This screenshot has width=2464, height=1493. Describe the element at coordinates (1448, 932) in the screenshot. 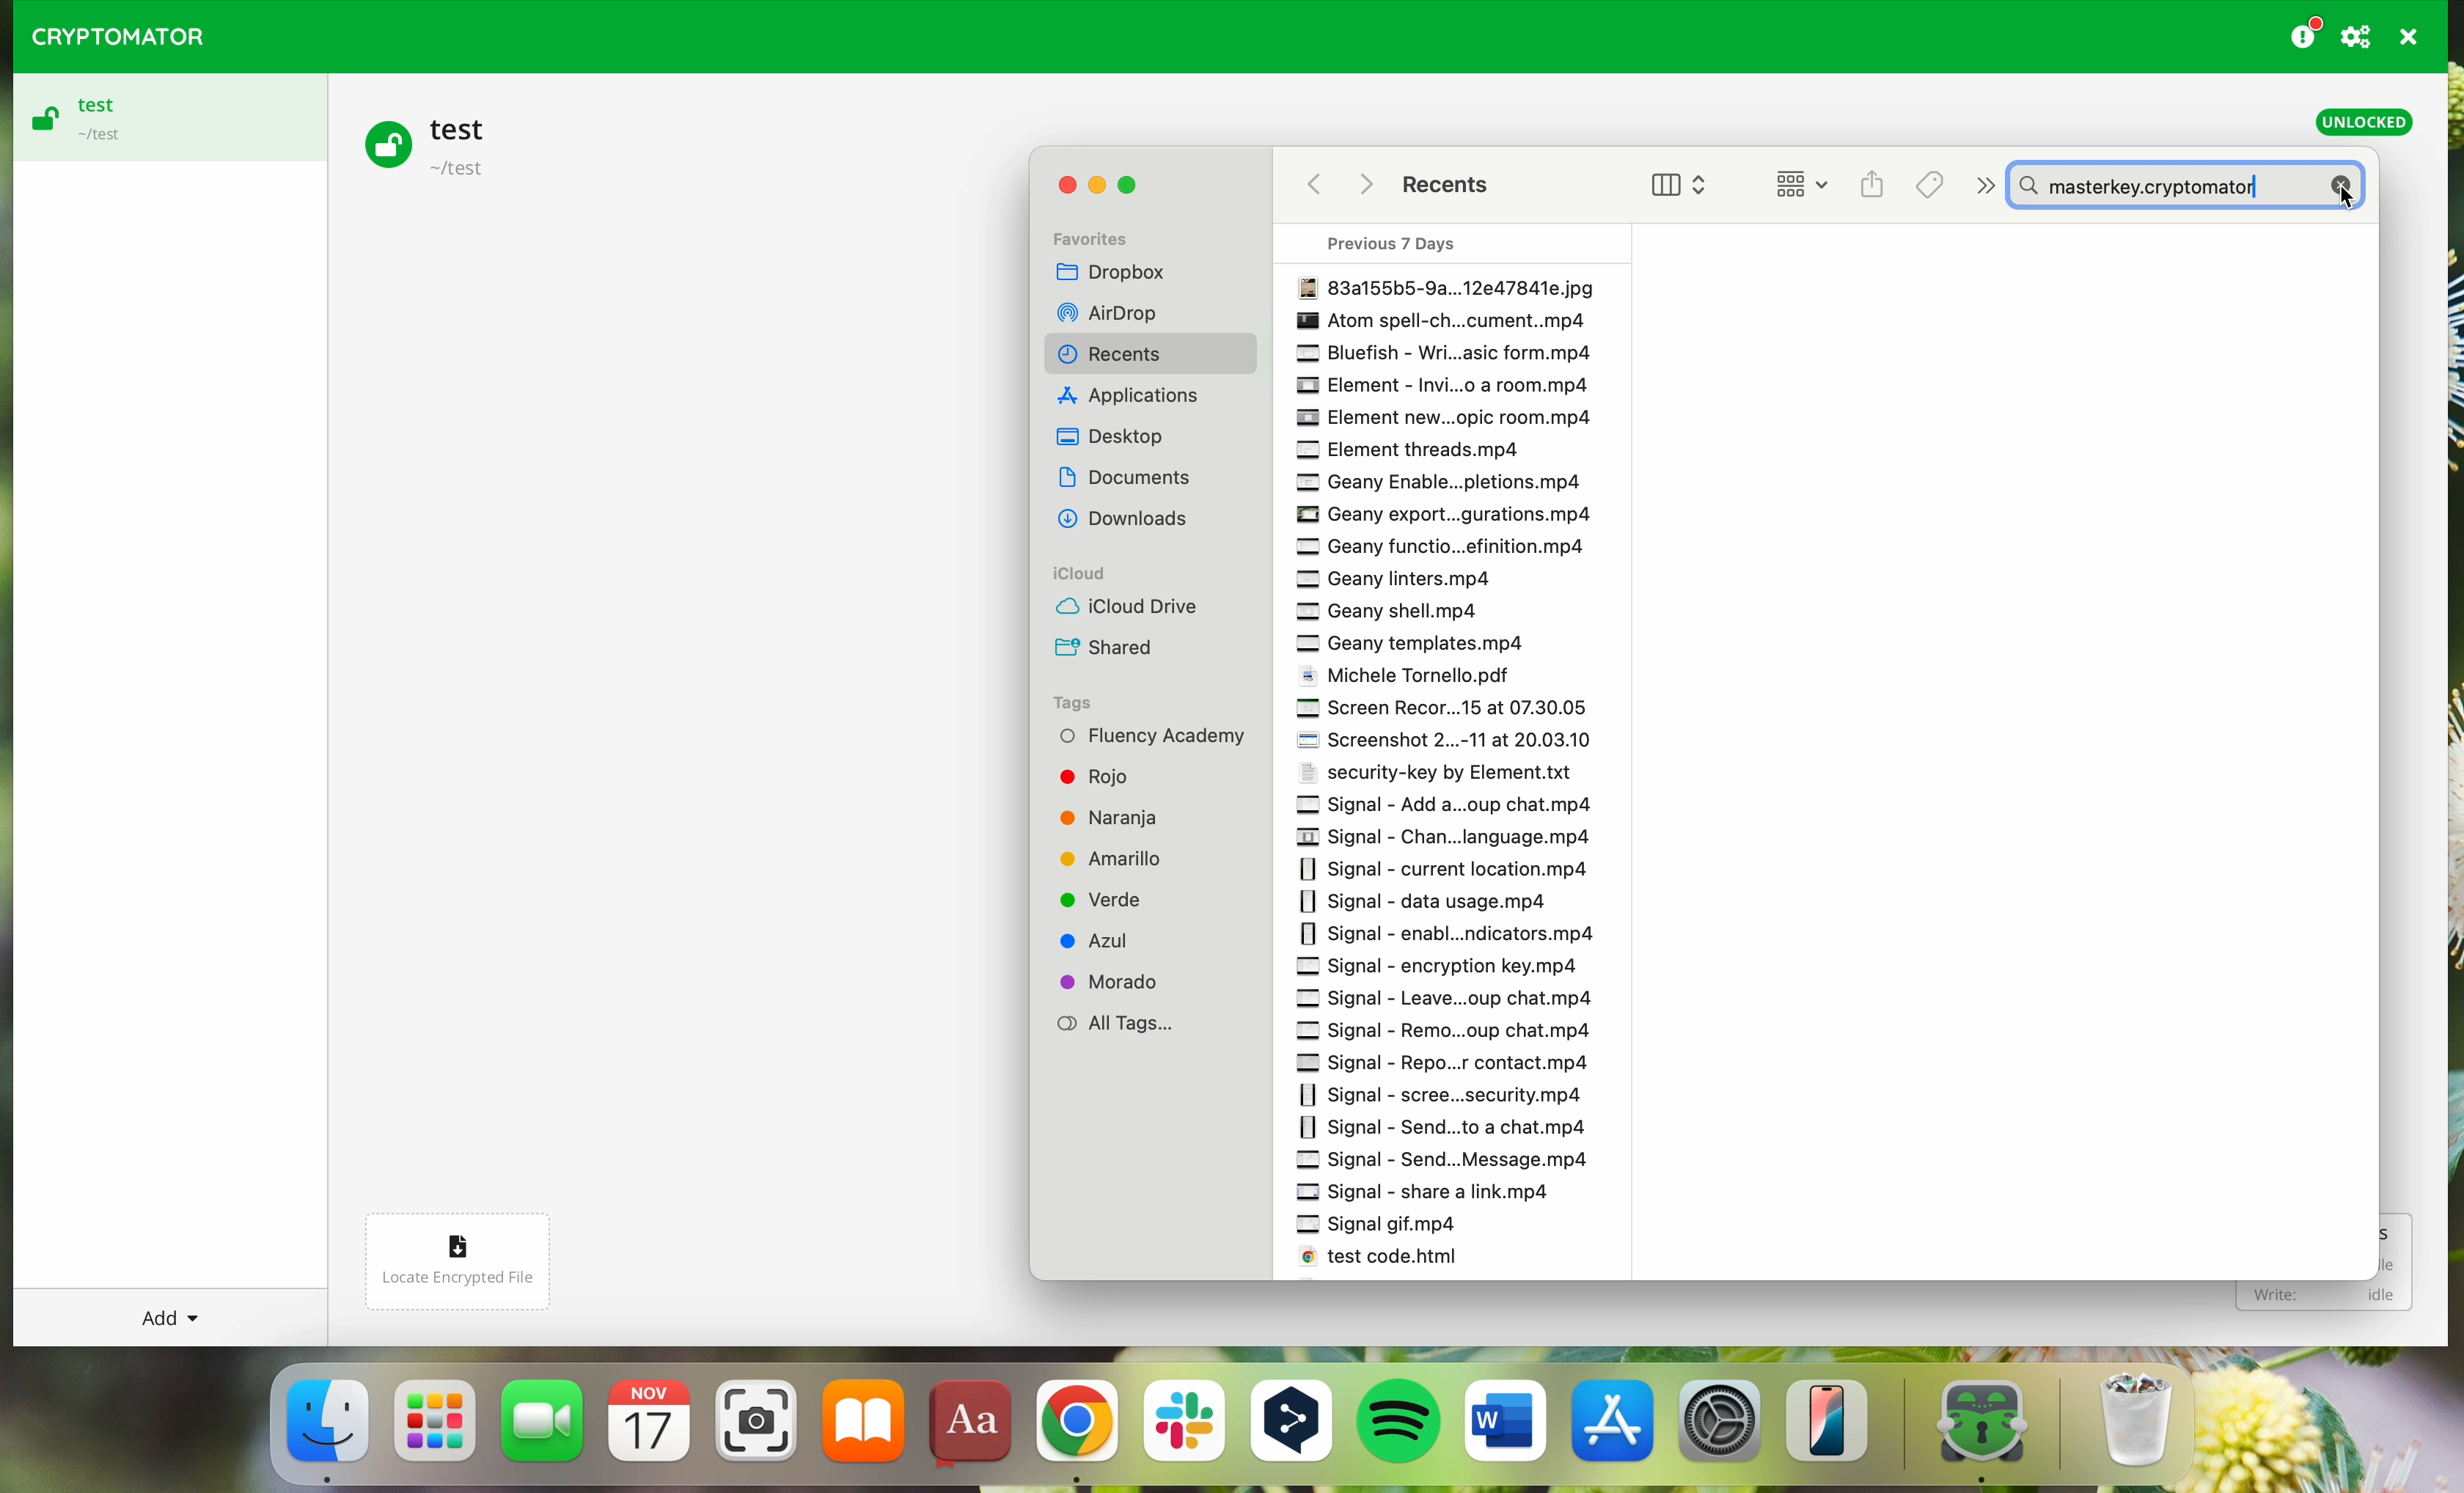

I see `Signal enable notifications` at that location.